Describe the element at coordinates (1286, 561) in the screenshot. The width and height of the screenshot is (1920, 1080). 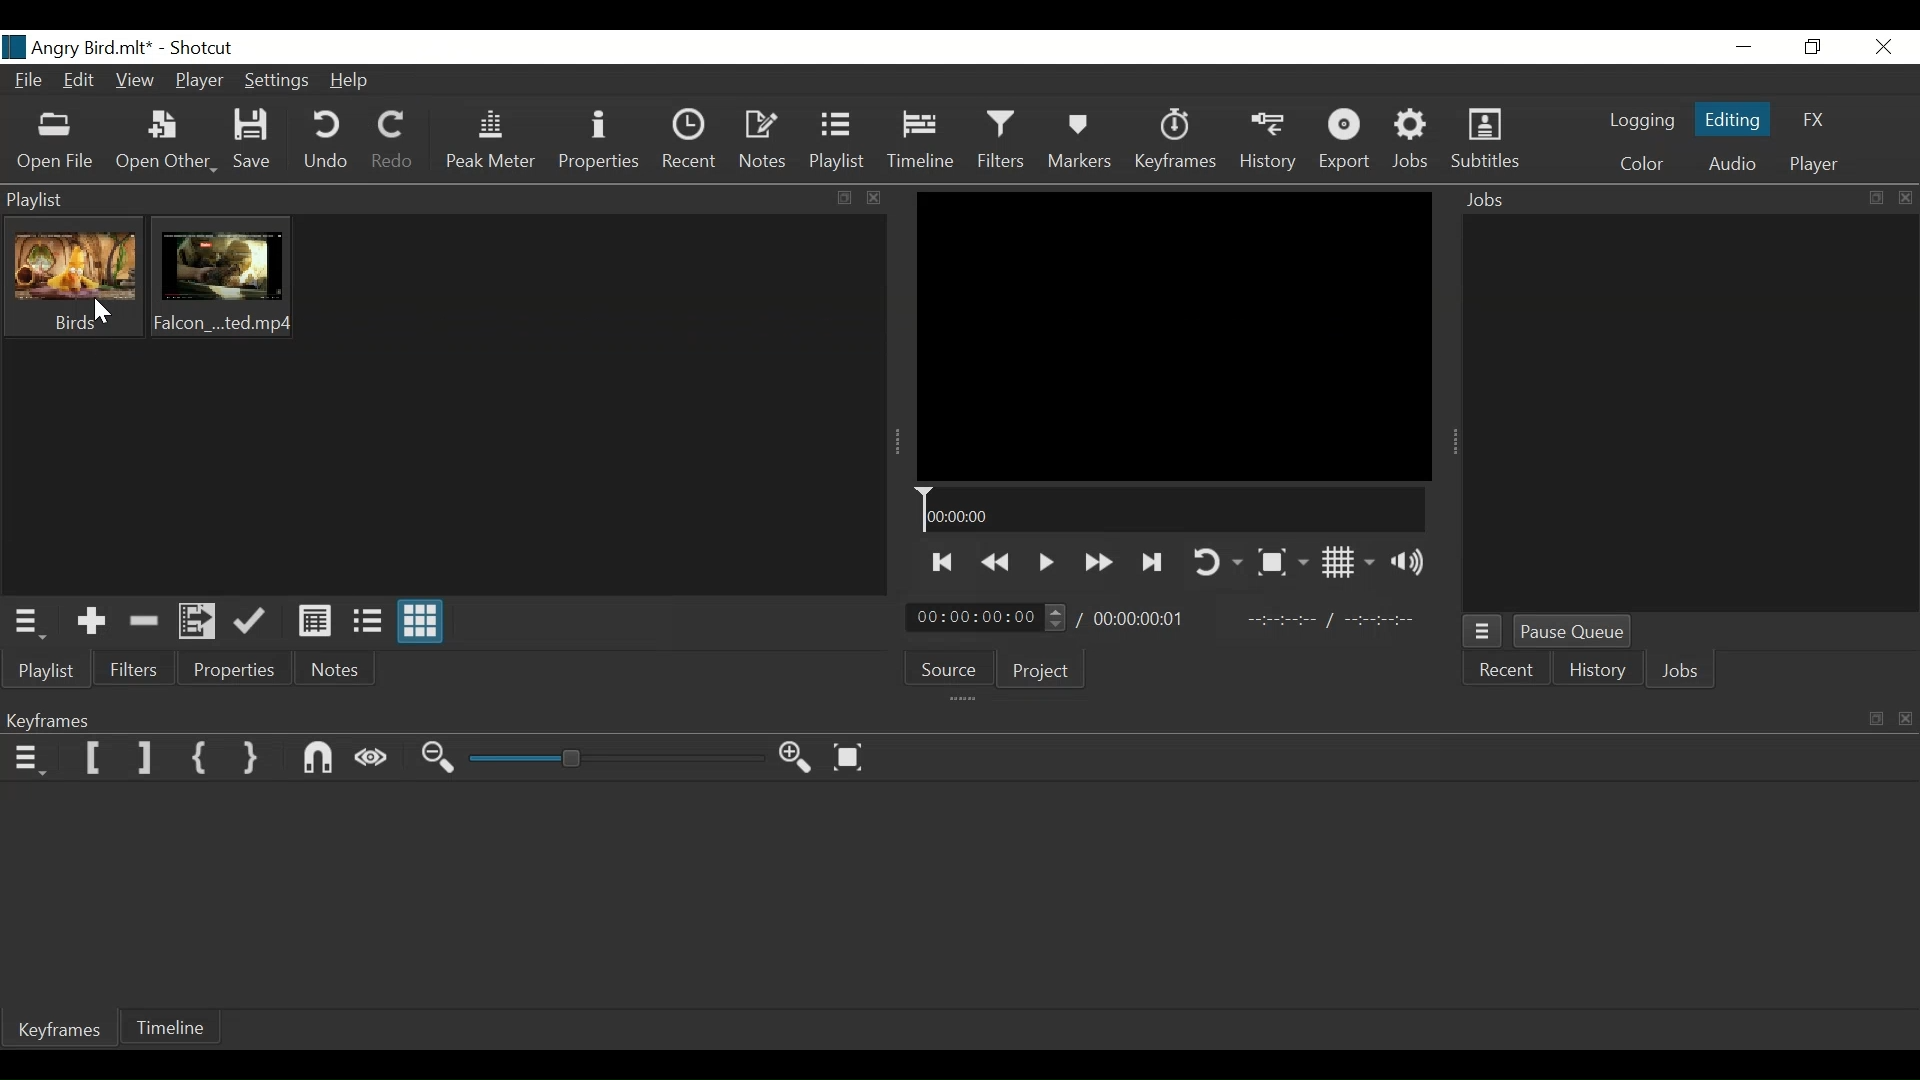
I see `Toggle Zoom` at that location.